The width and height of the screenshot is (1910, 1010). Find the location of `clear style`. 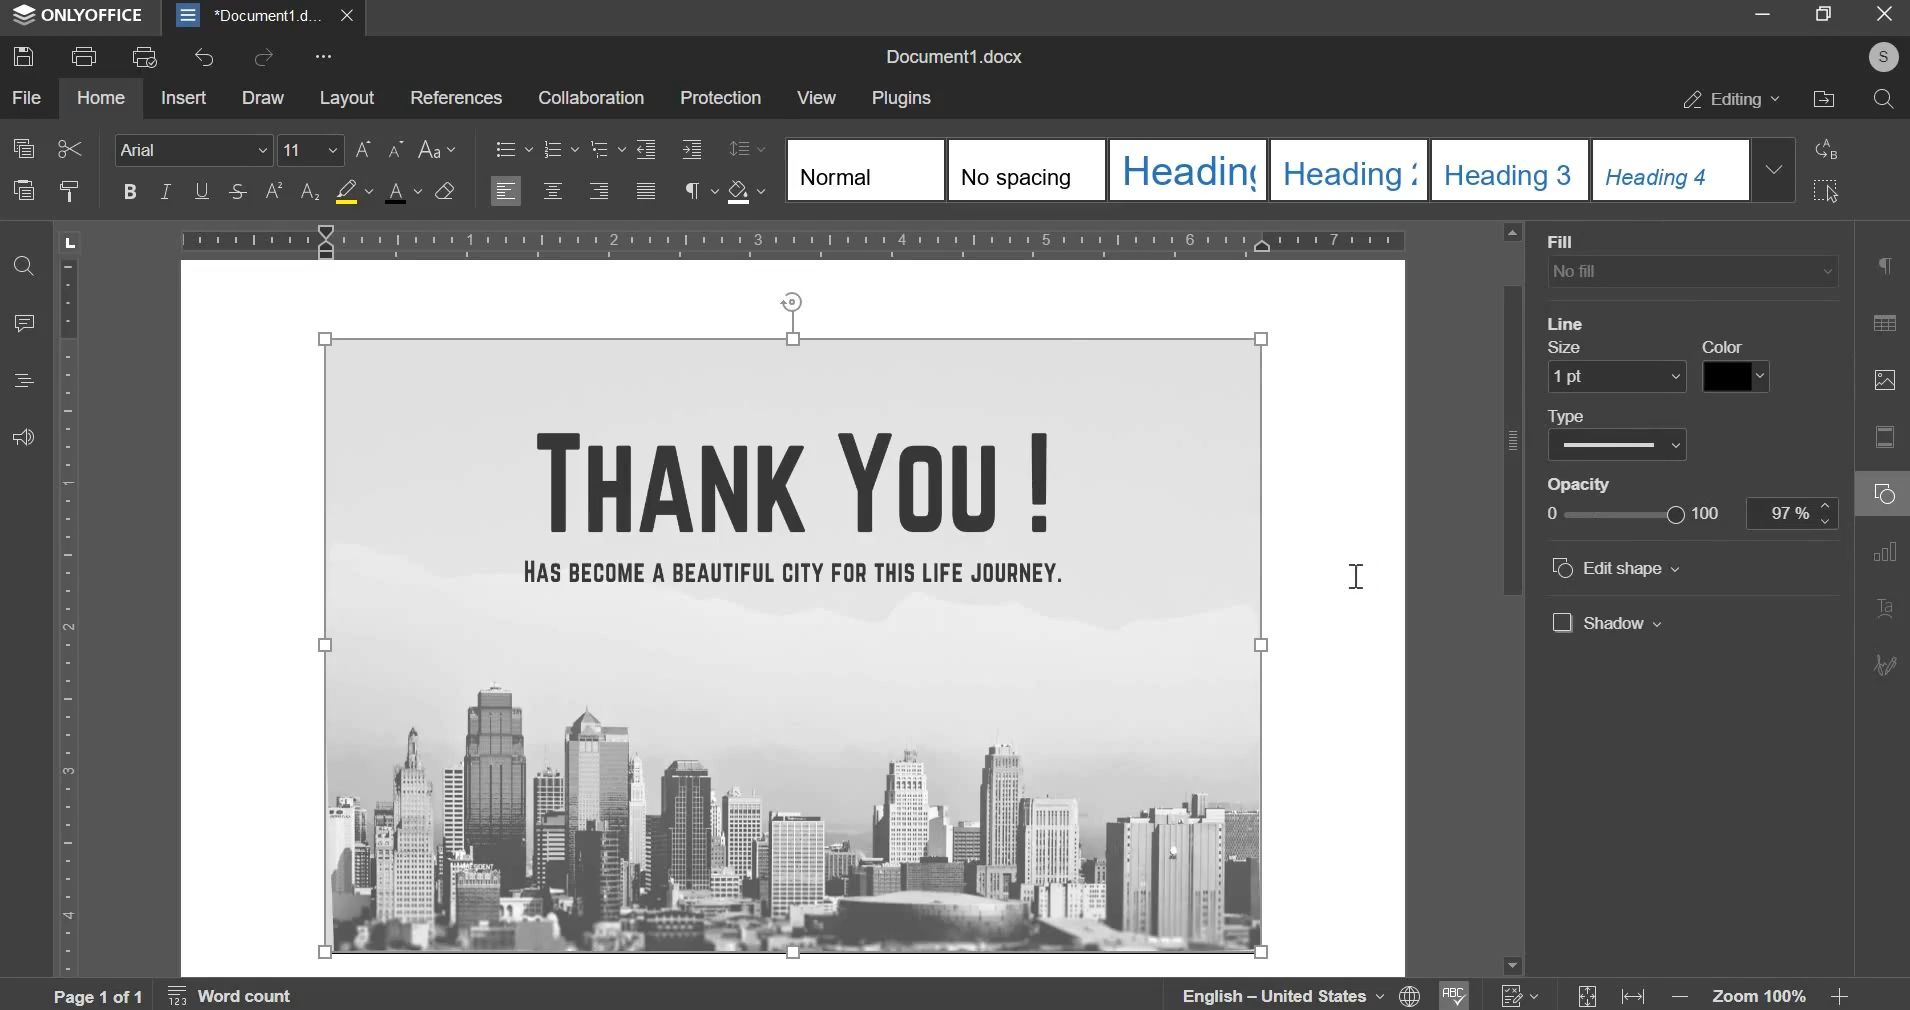

clear style is located at coordinates (445, 192).